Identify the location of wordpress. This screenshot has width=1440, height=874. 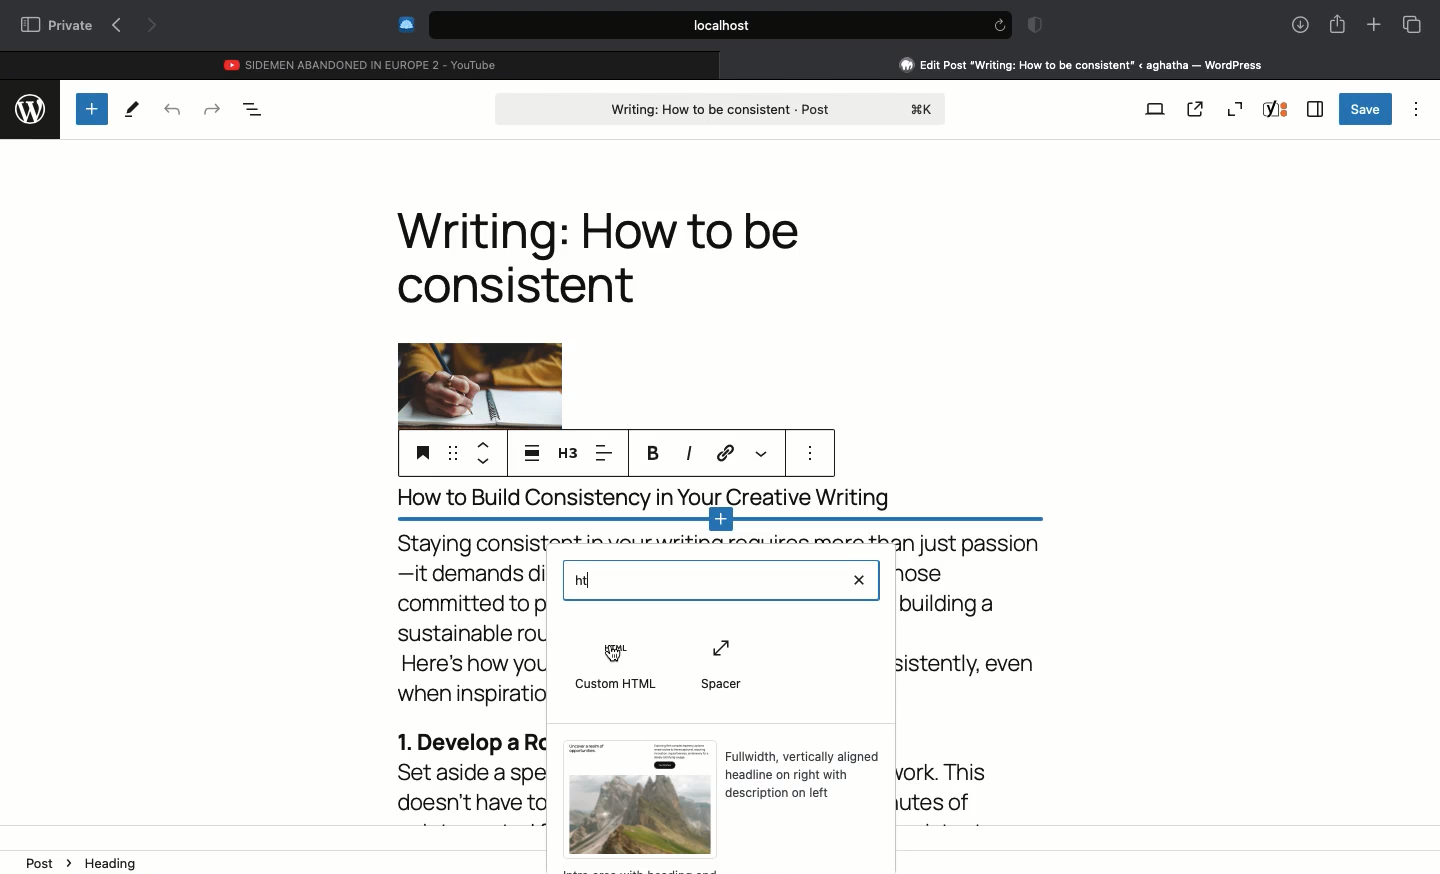
(29, 106).